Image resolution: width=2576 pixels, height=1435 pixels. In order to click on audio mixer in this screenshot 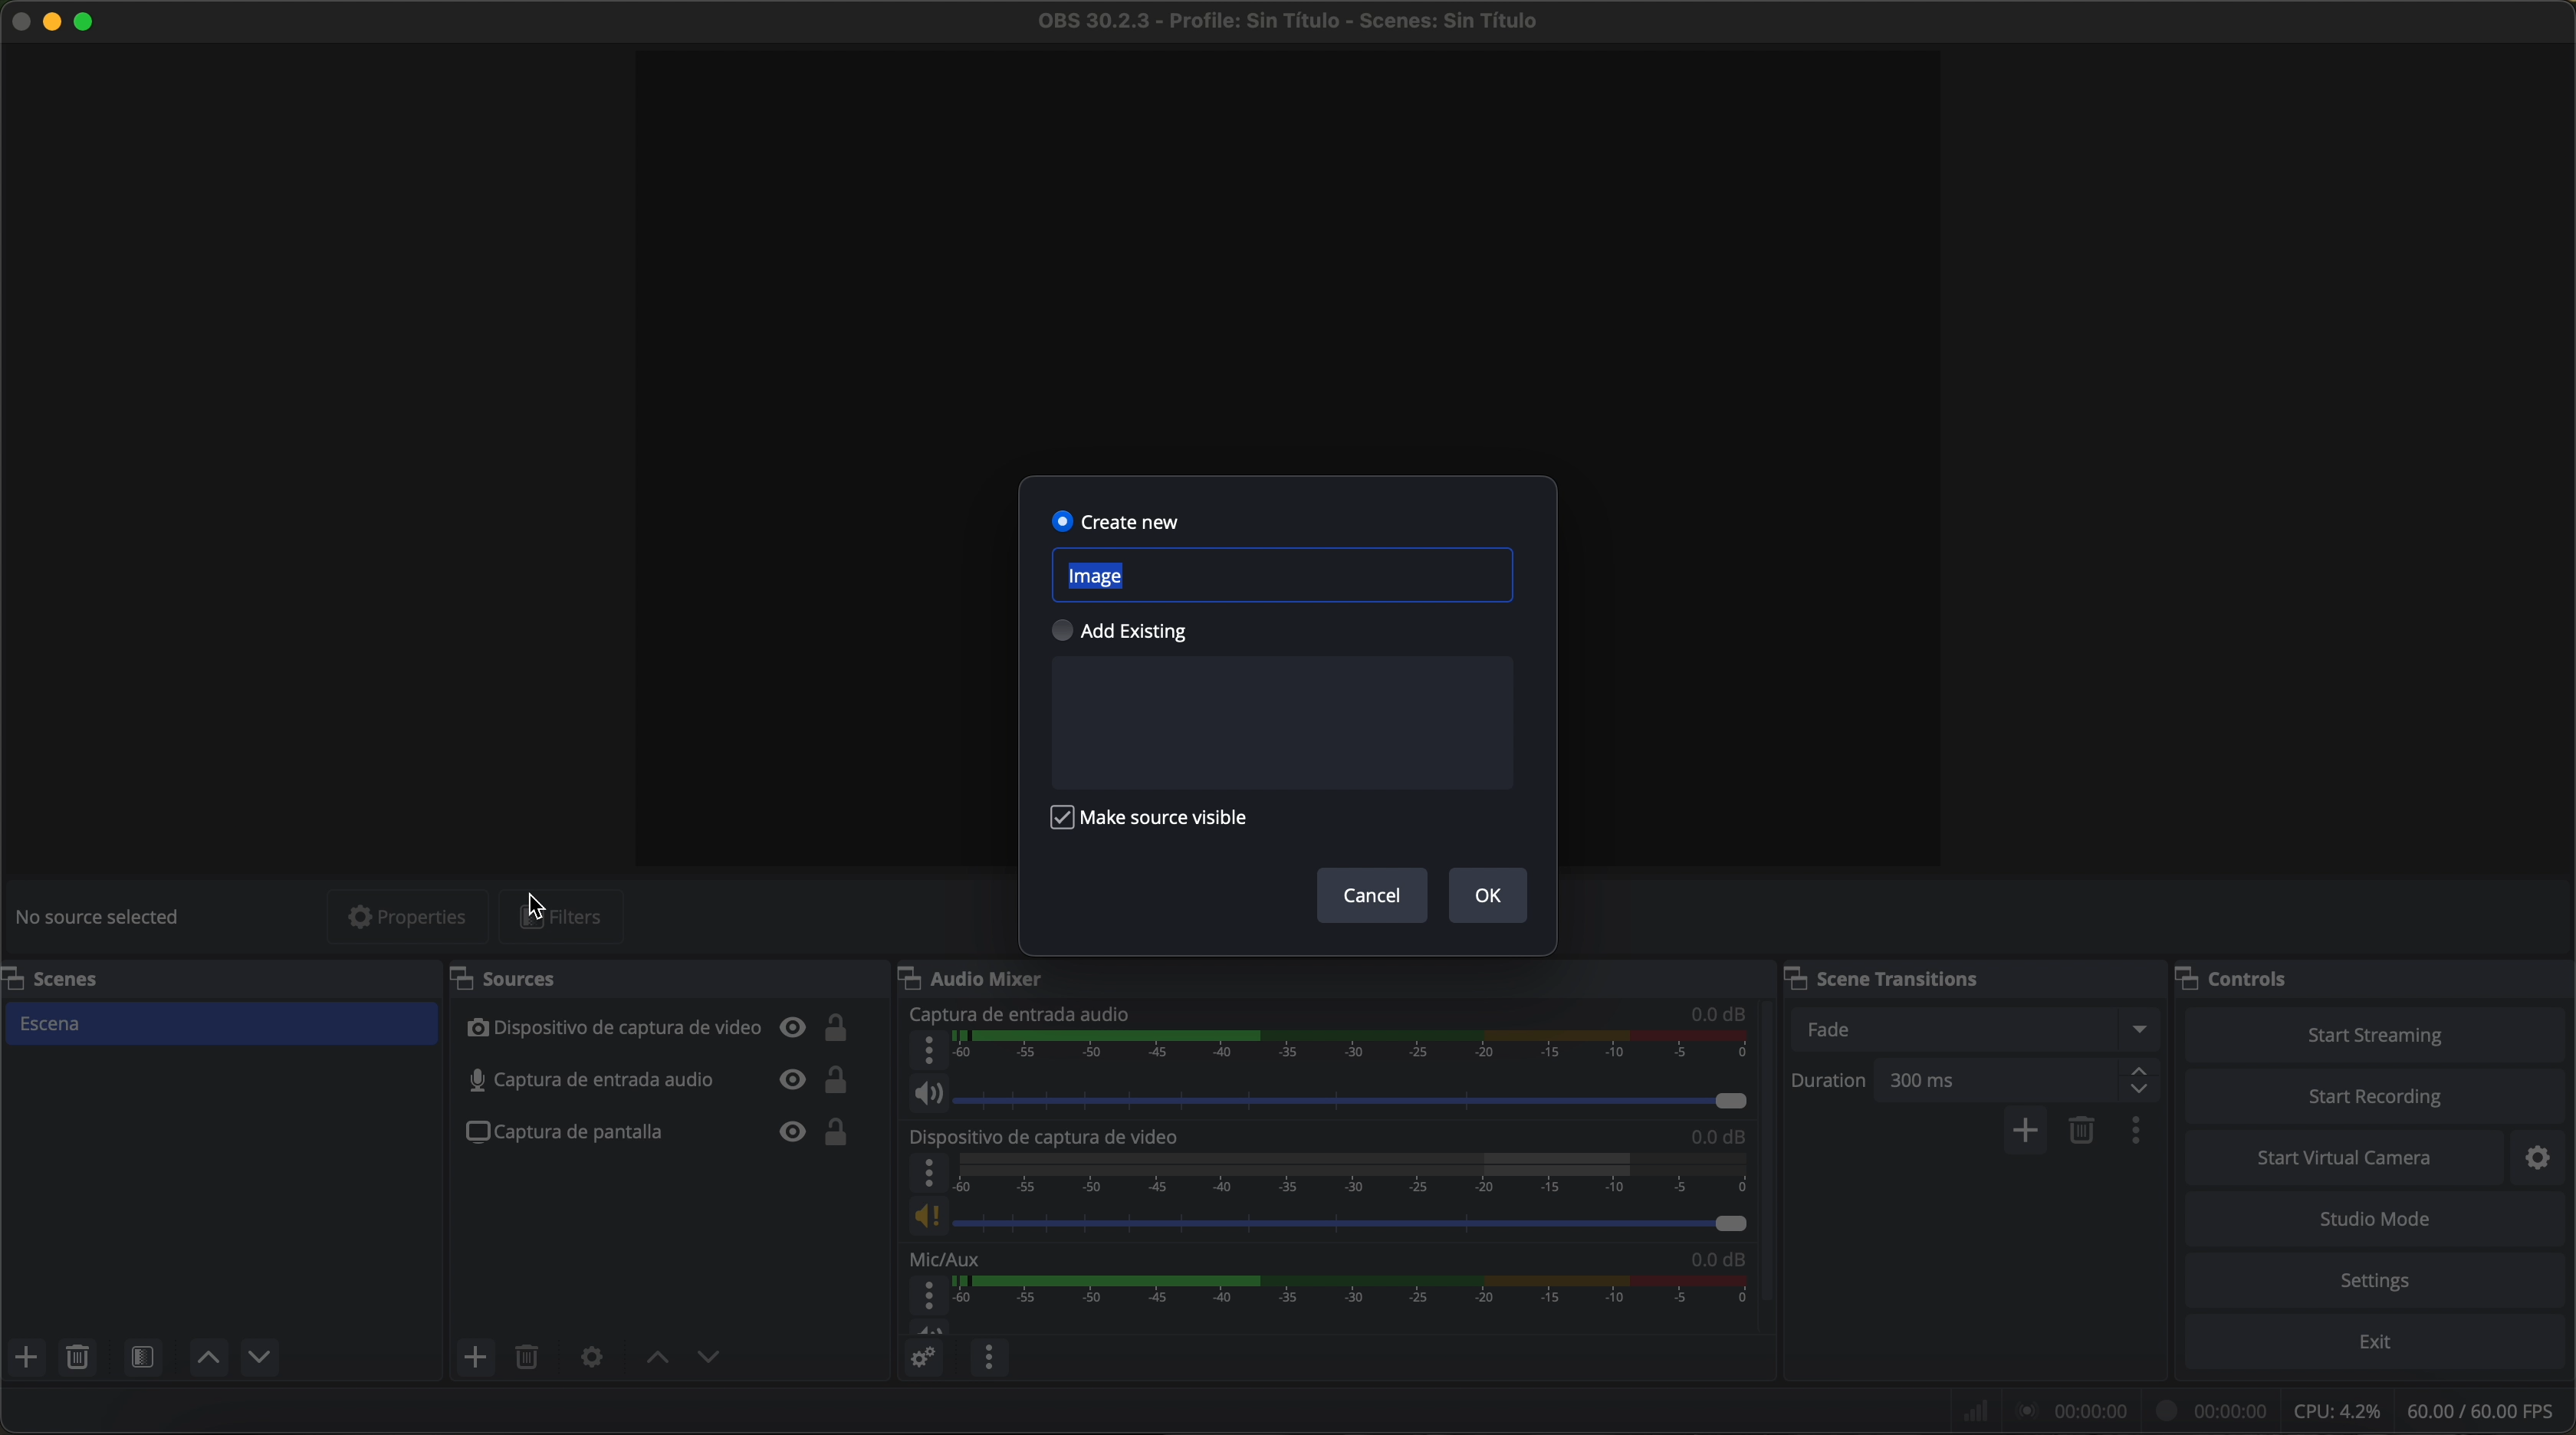, I will do `click(982, 977)`.